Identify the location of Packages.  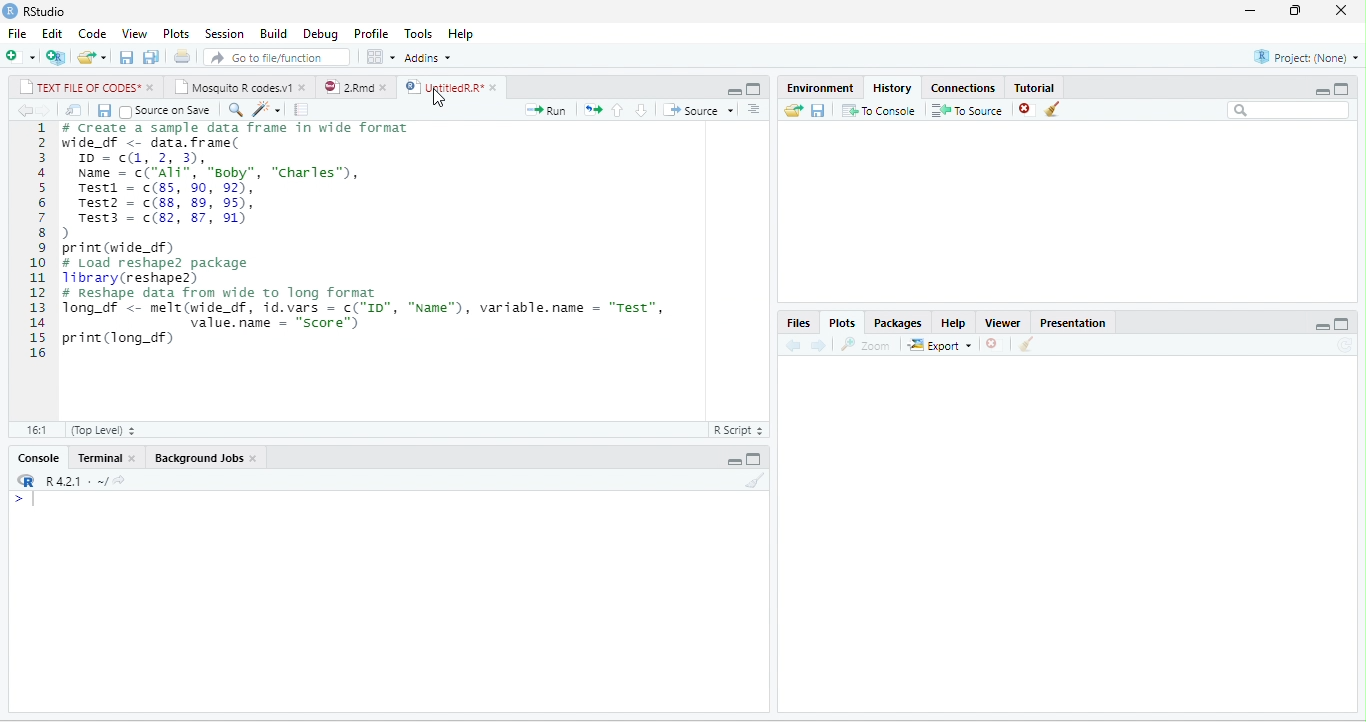
(899, 323).